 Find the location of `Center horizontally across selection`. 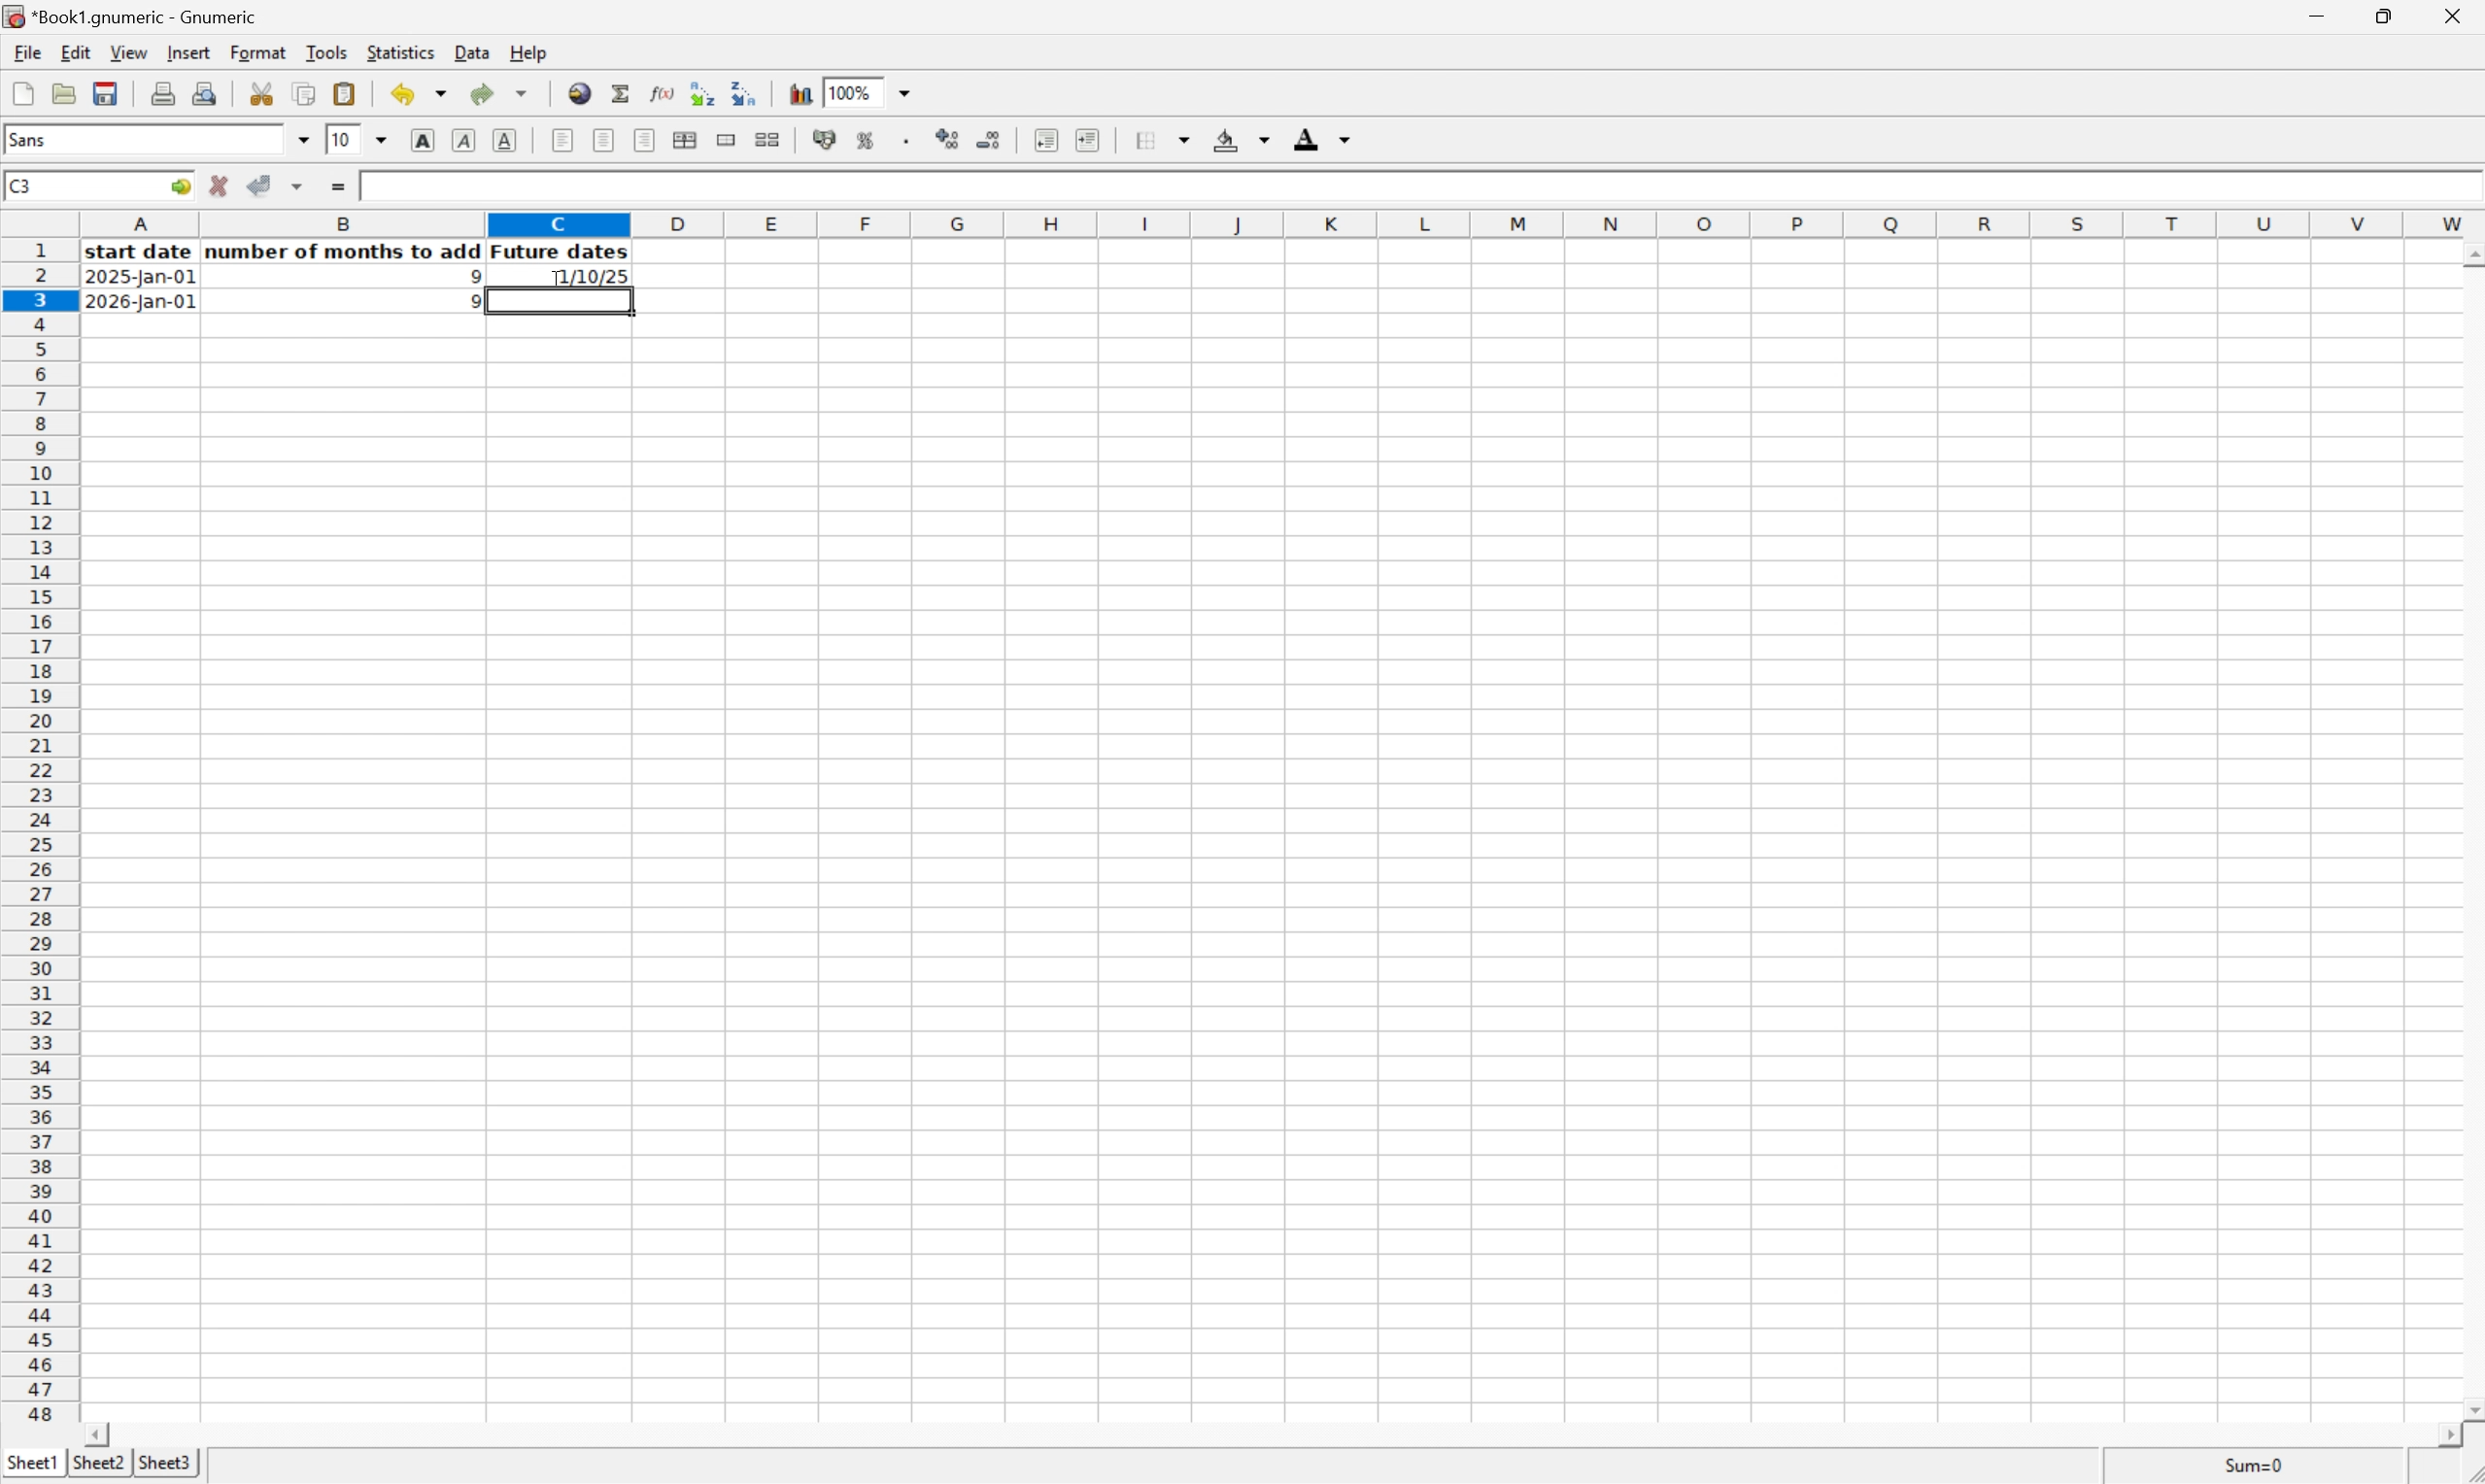

Center horizontally across selection is located at coordinates (687, 141).